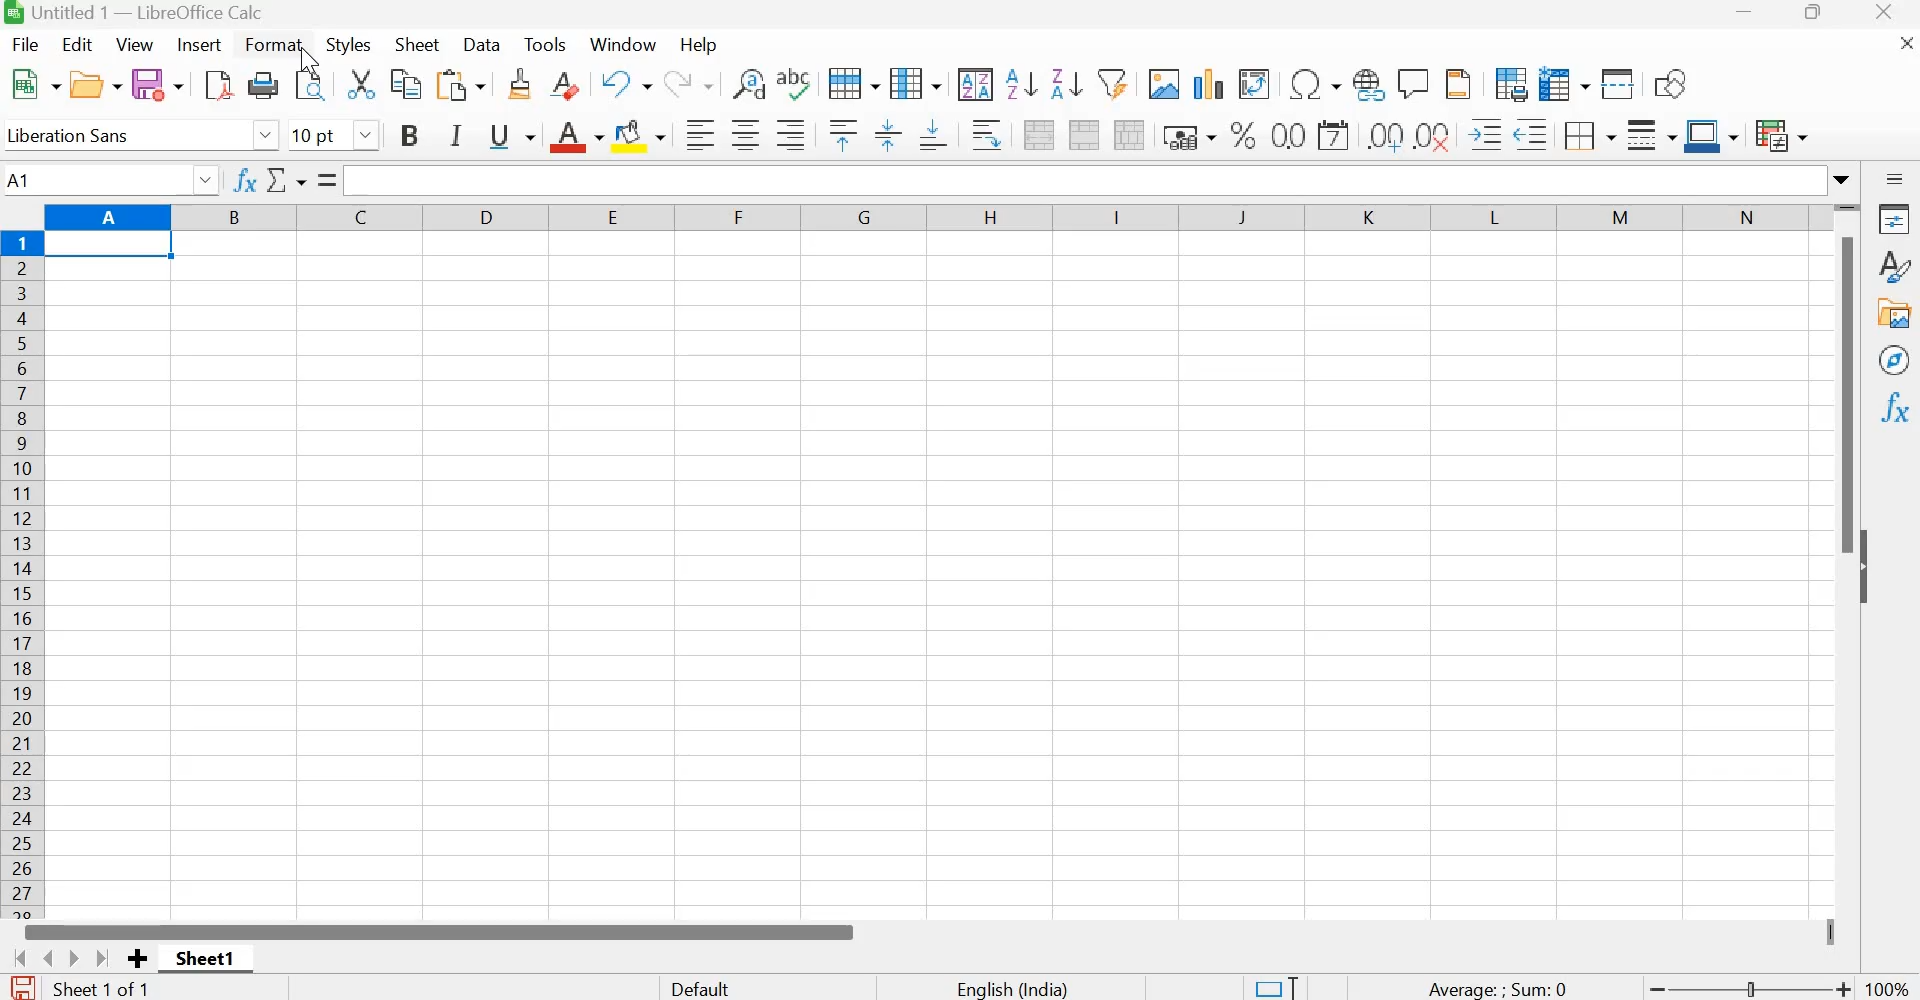  I want to click on Merge cells, so click(1084, 134).